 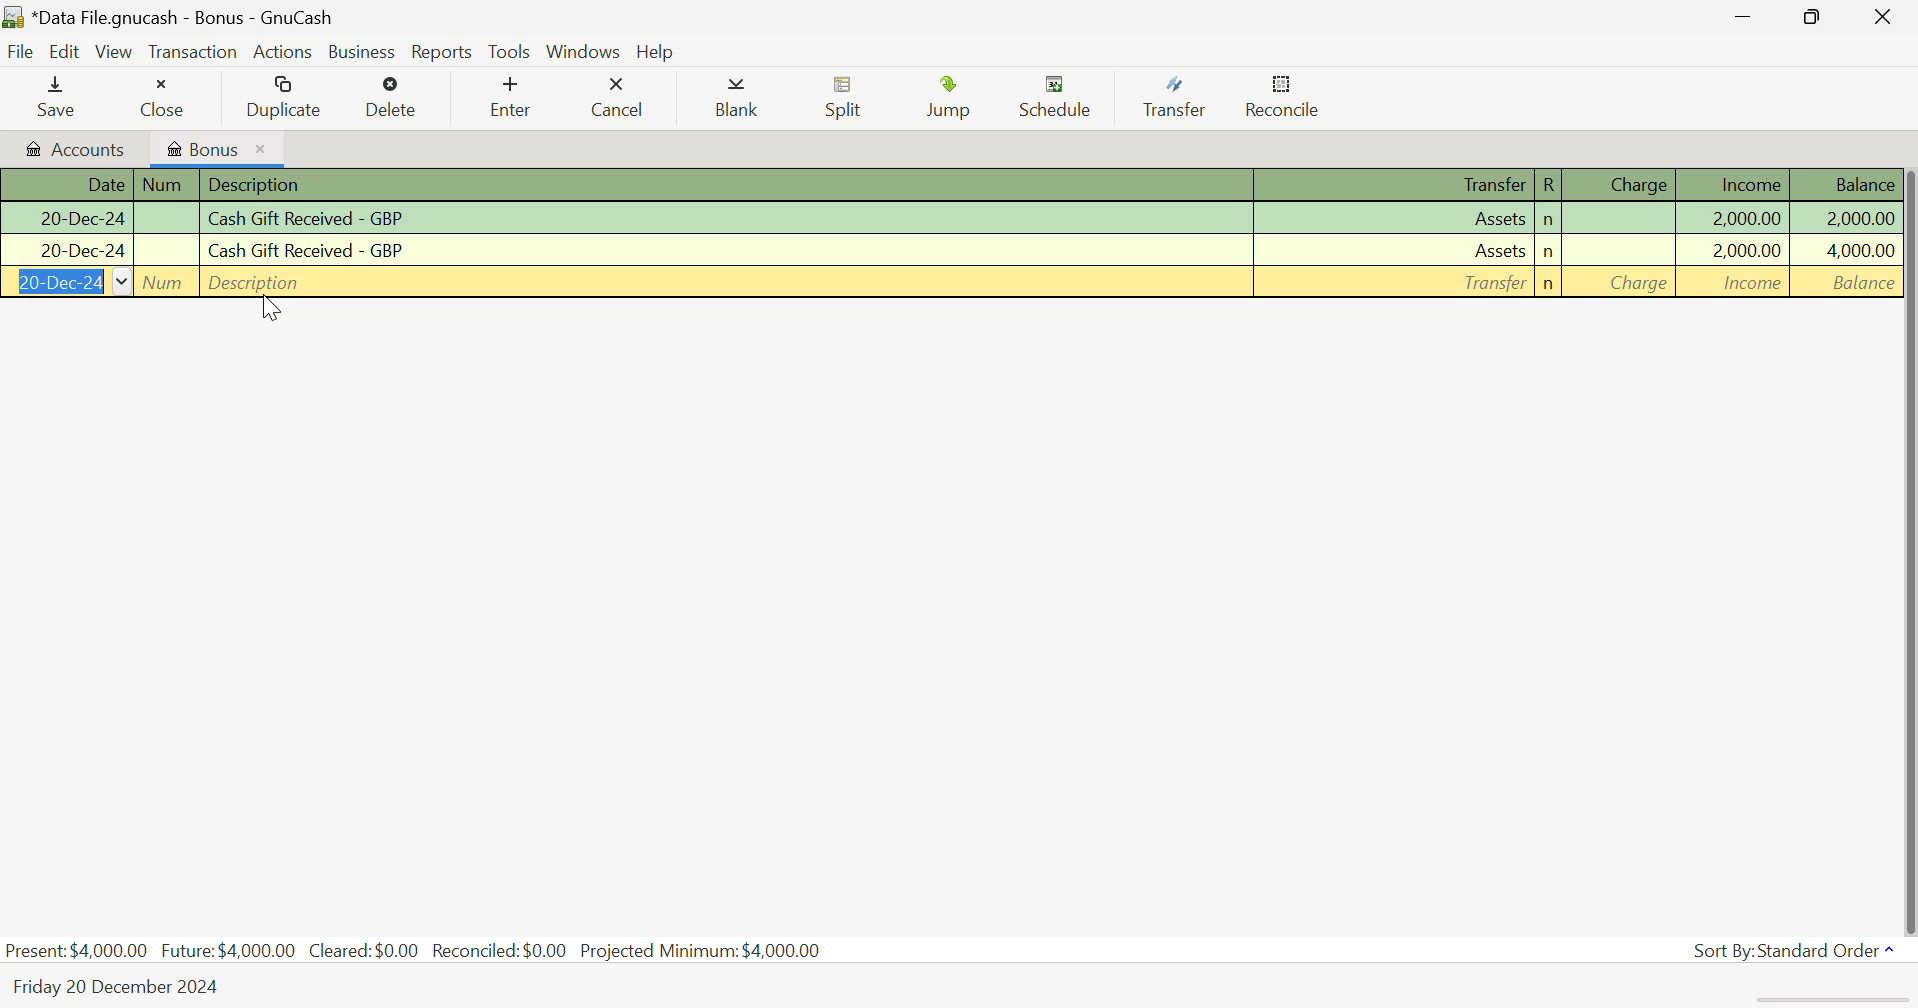 I want to click on Transfer, so click(x=1399, y=251).